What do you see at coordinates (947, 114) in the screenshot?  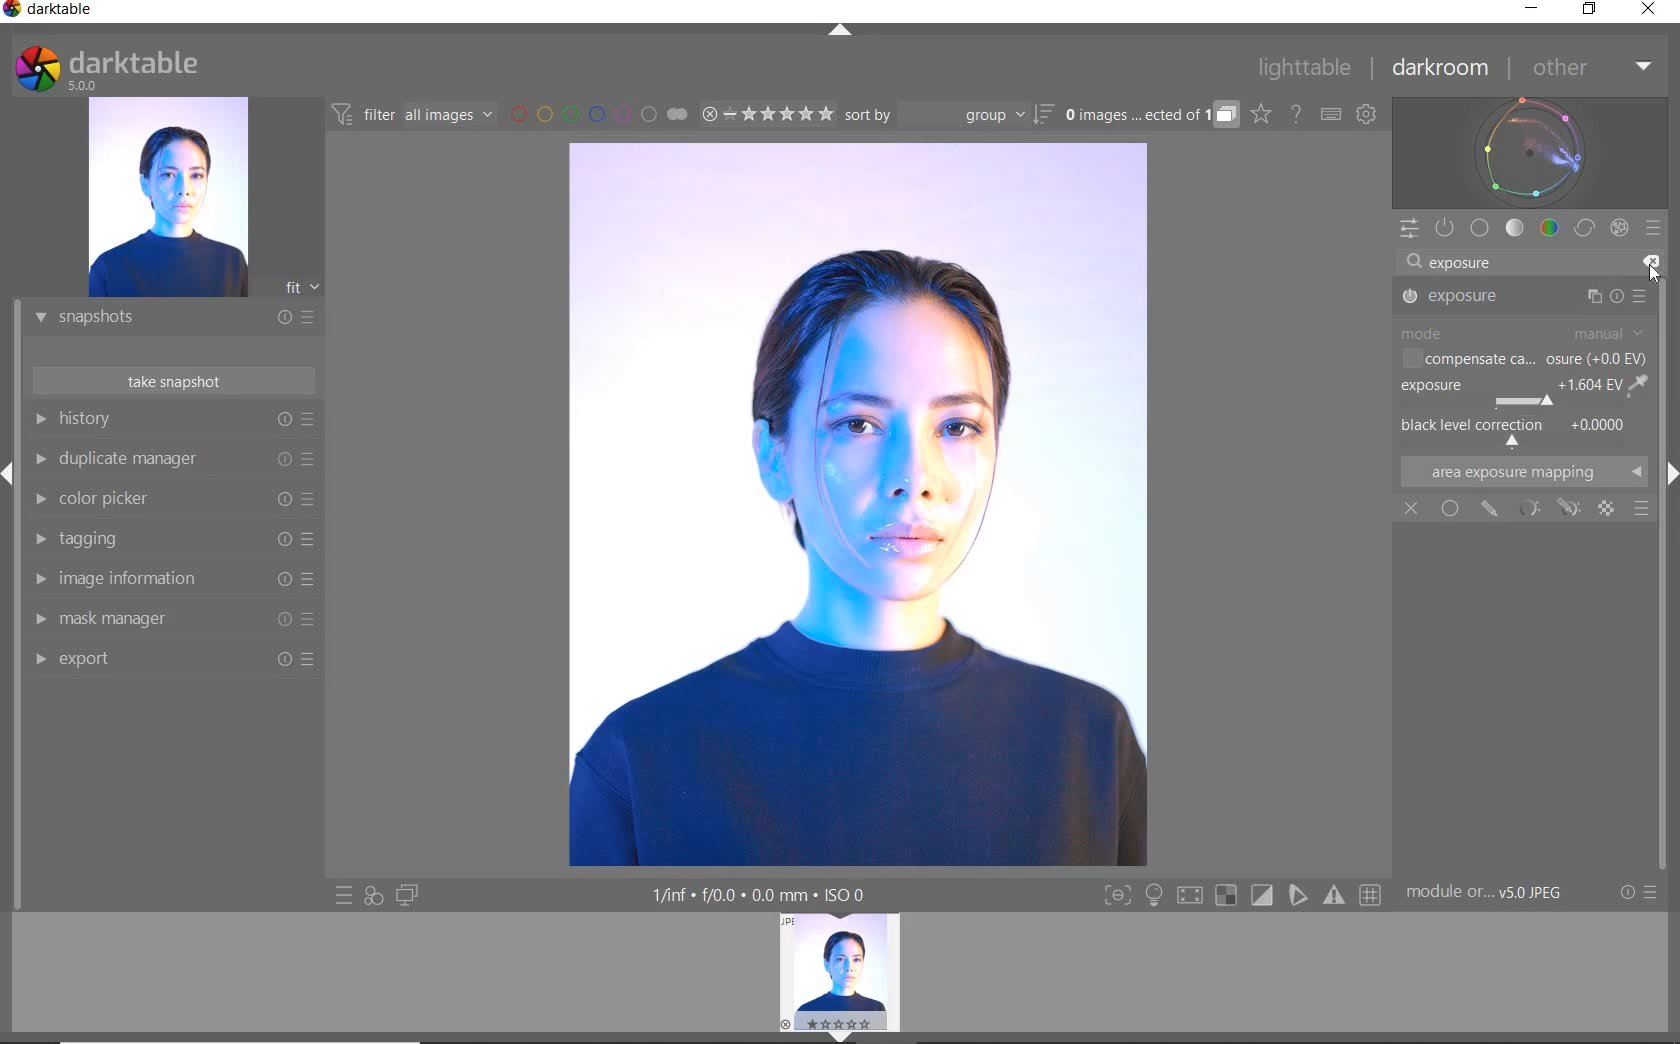 I see `SORT` at bounding box center [947, 114].